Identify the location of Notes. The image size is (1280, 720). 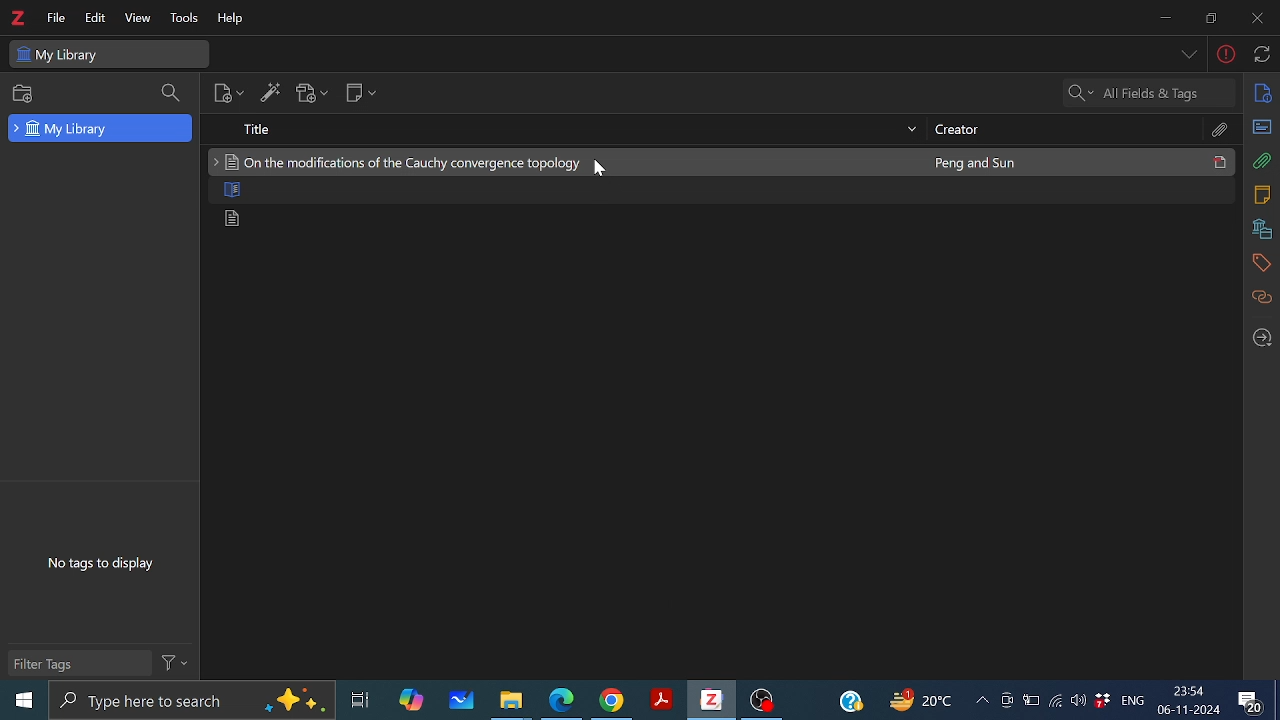
(1265, 194).